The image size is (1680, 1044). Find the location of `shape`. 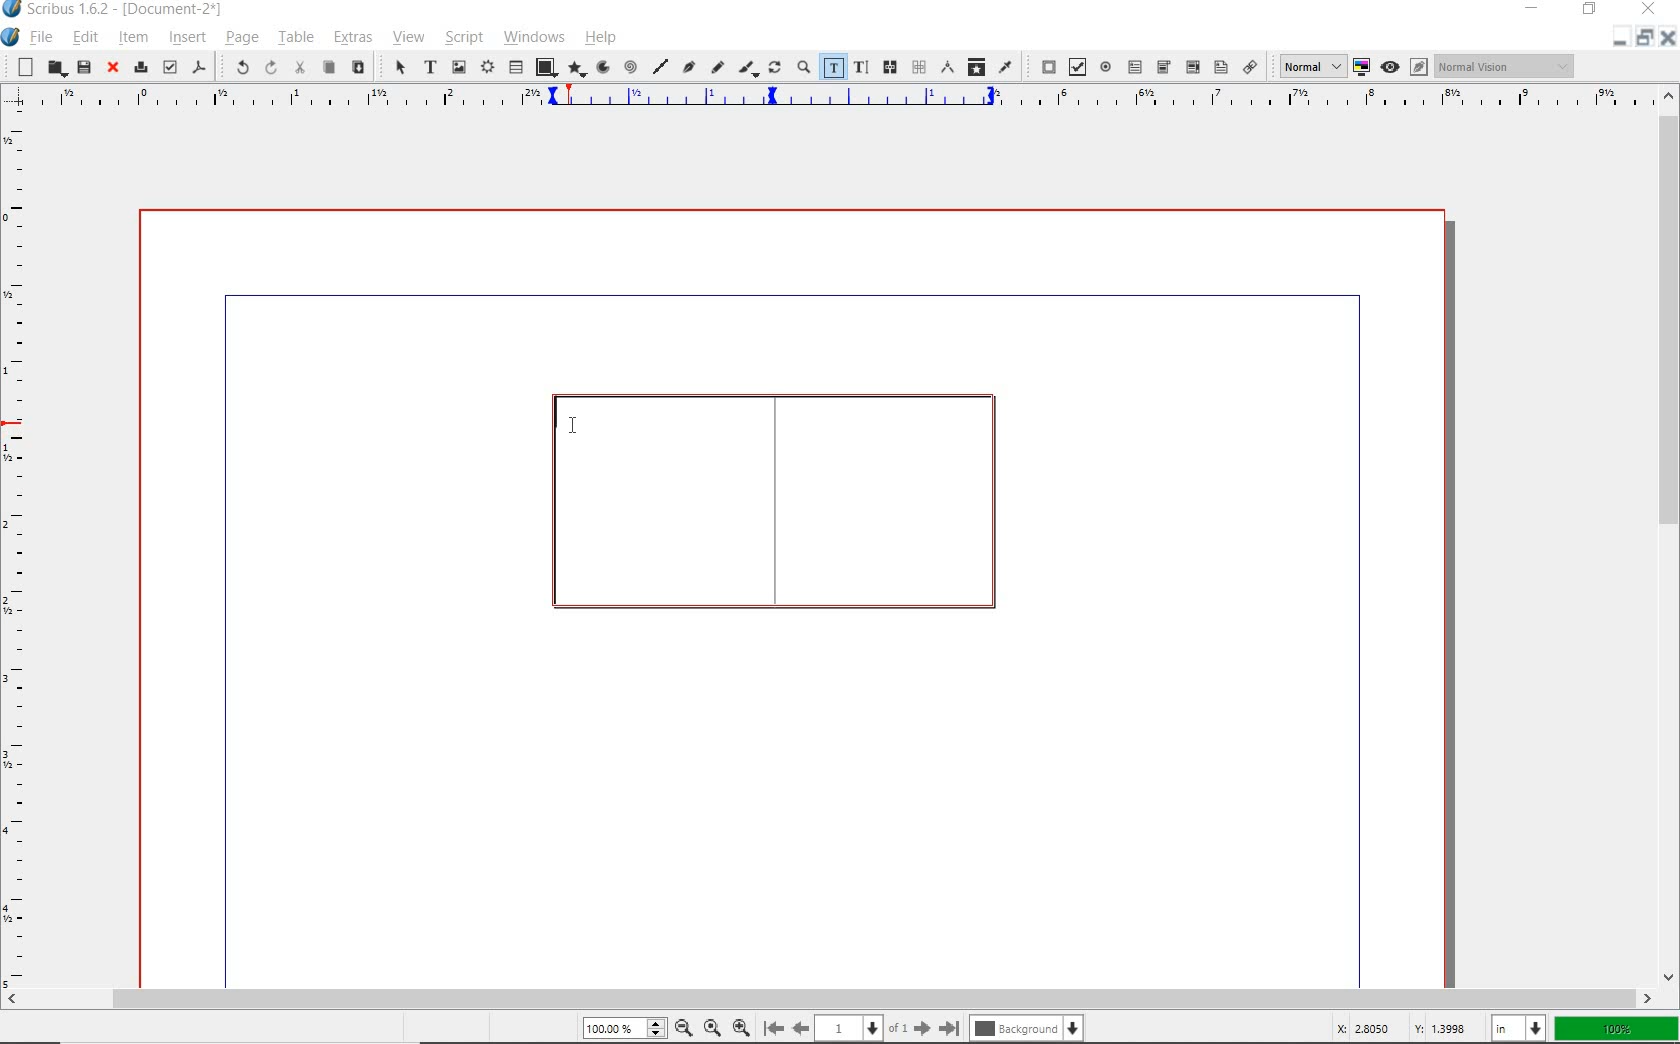

shape is located at coordinates (542, 68).